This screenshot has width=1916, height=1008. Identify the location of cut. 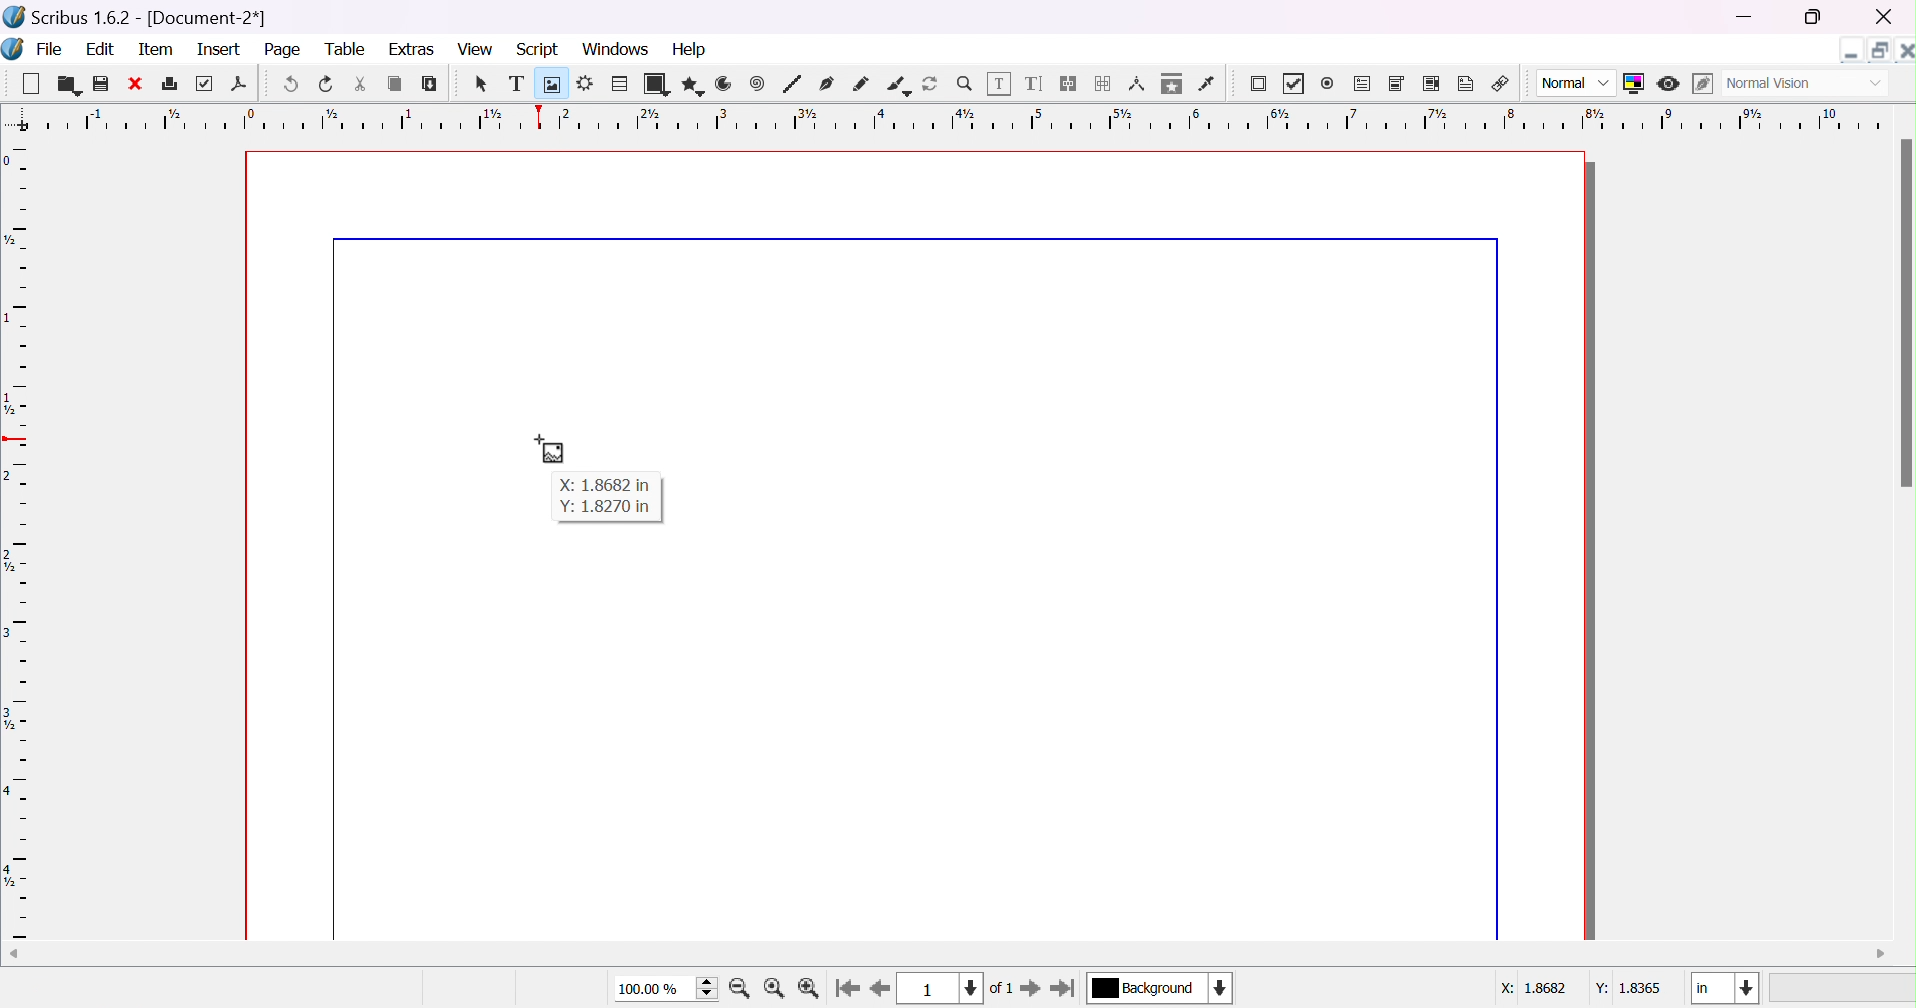
(359, 84).